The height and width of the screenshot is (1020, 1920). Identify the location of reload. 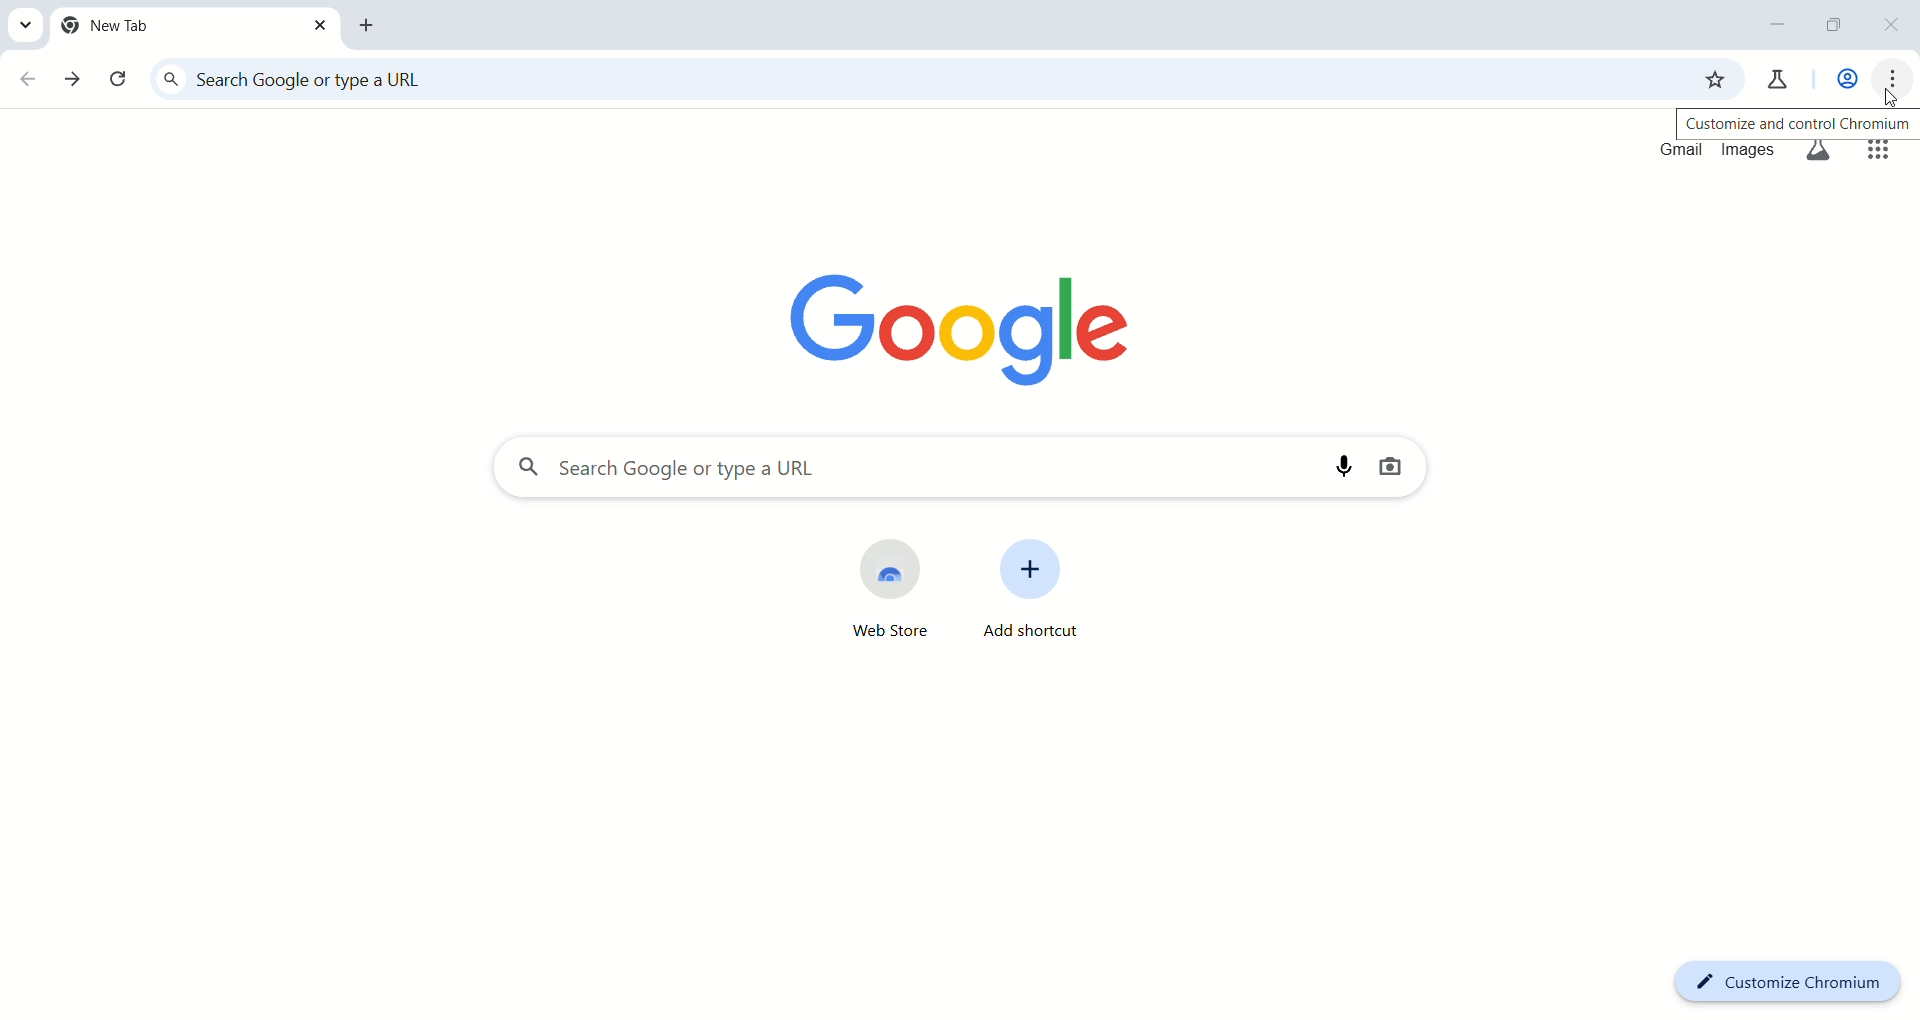
(121, 82).